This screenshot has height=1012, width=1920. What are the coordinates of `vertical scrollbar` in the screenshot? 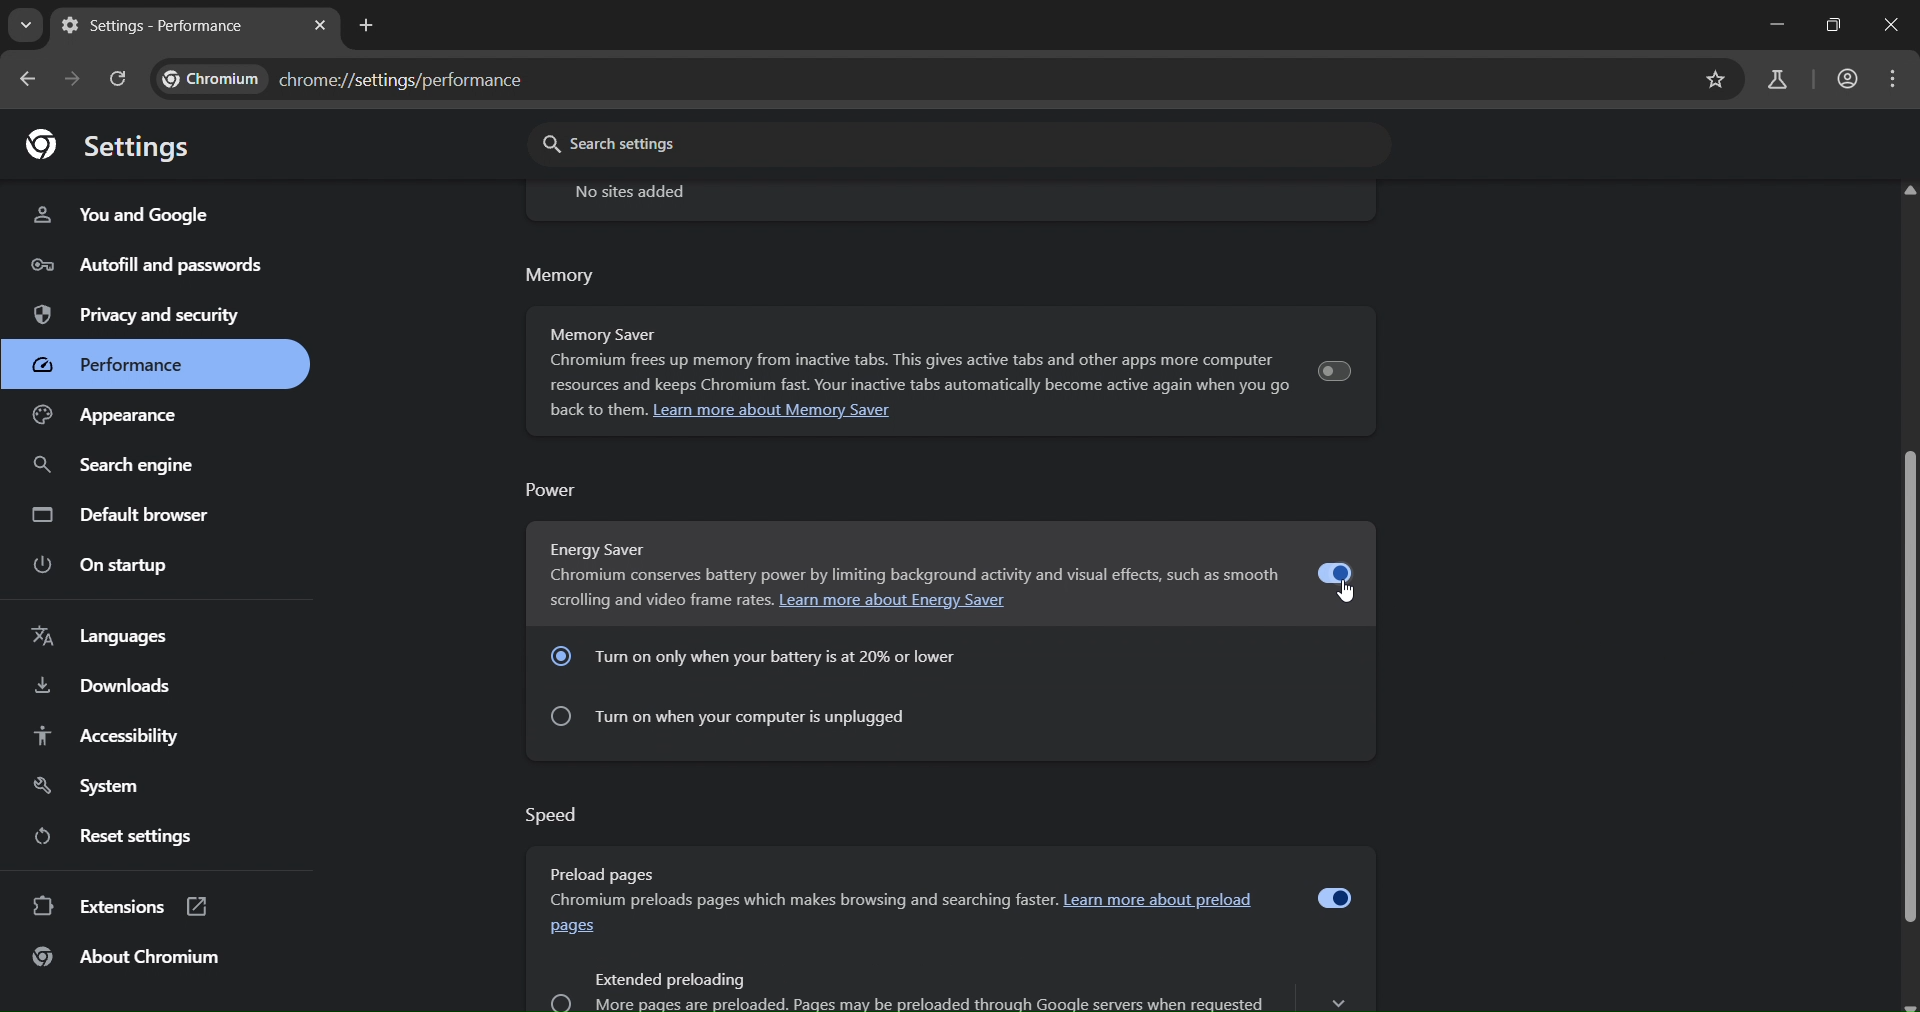 It's located at (1908, 617).